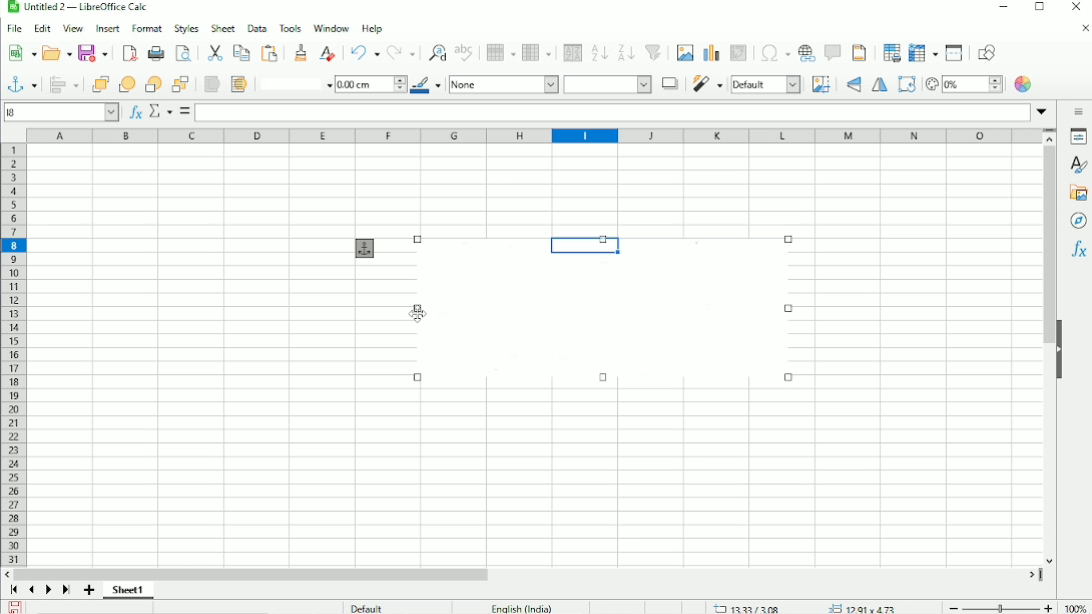 The image size is (1092, 614). What do you see at coordinates (684, 53) in the screenshot?
I see `Insert image` at bounding box center [684, 53].